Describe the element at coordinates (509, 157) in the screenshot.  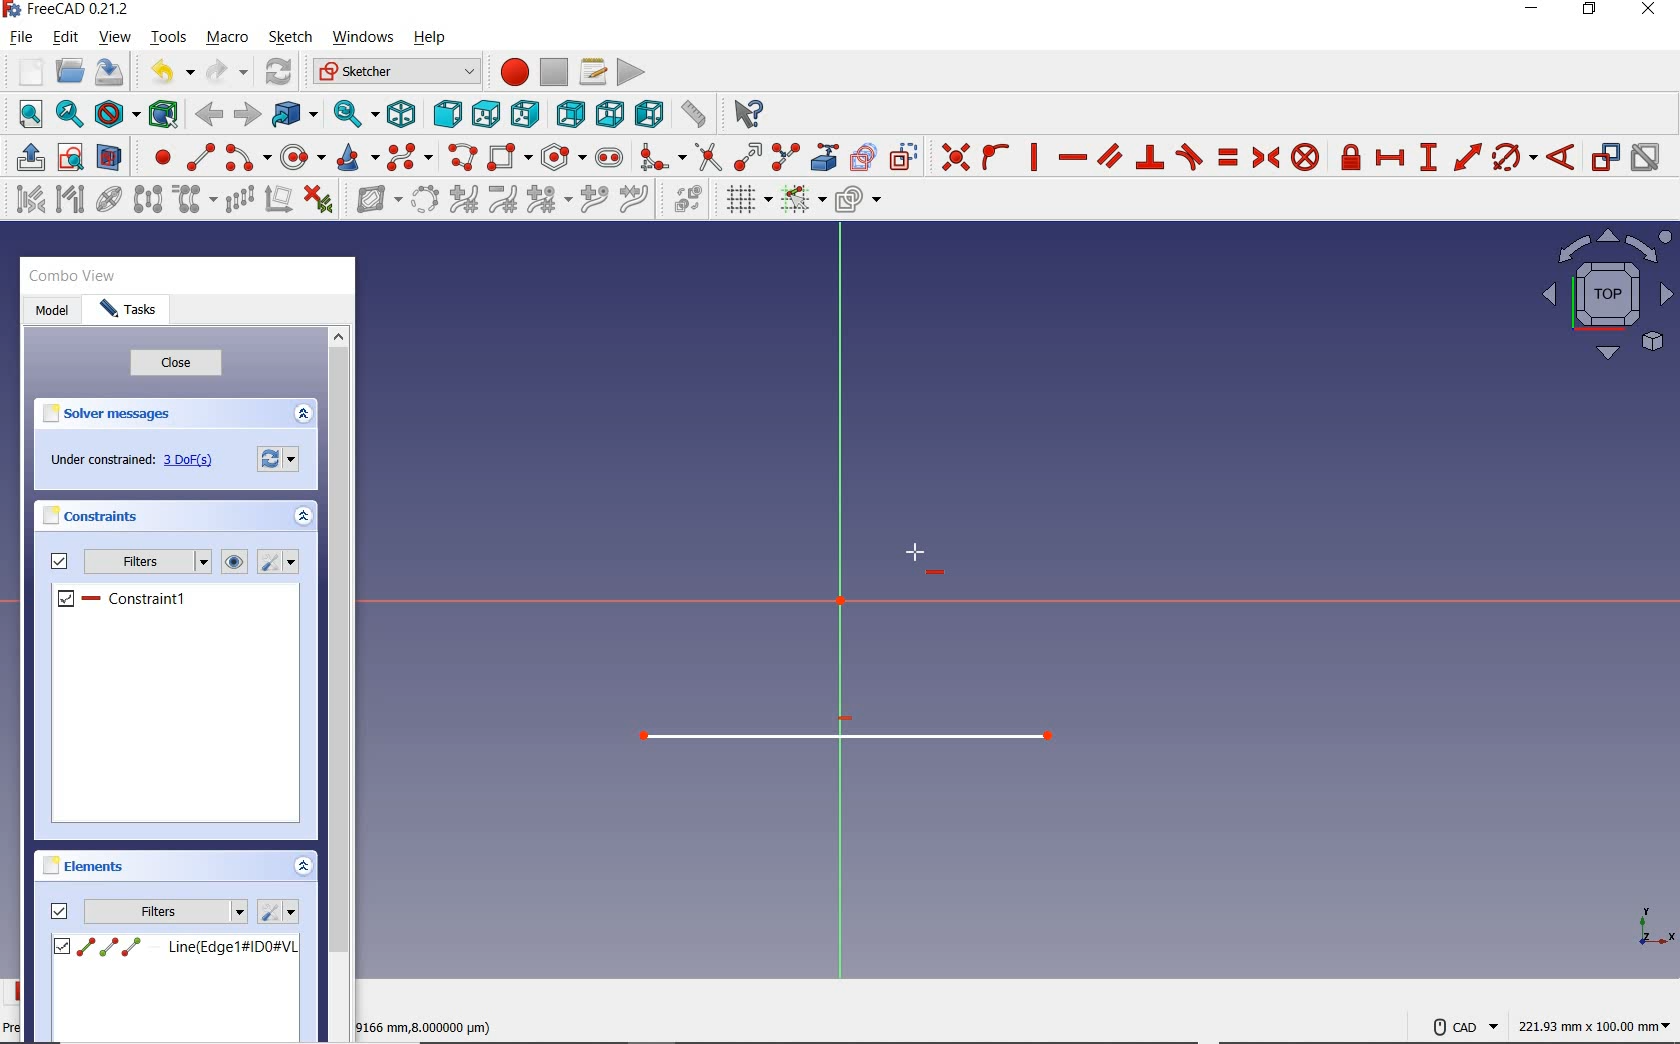
I see `CREATE RECTANGLE` at that location.